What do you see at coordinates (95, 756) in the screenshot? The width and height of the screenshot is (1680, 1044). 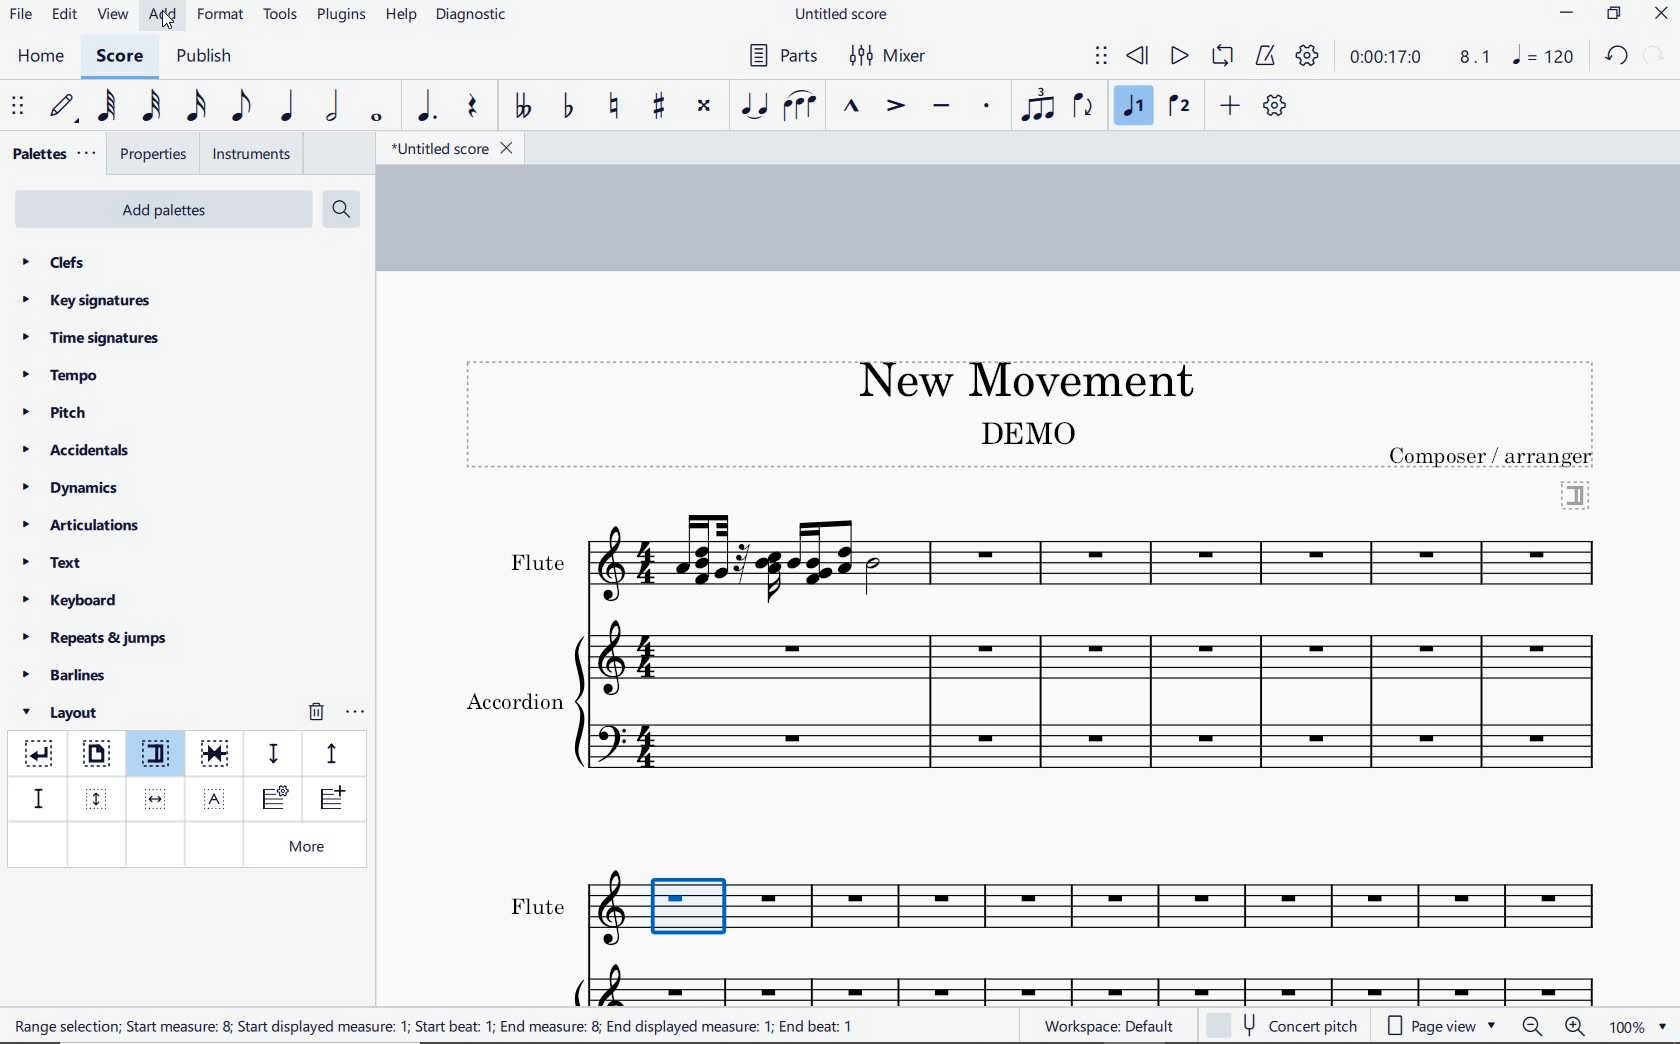 I see `page break` at bounding box center [95, 756].